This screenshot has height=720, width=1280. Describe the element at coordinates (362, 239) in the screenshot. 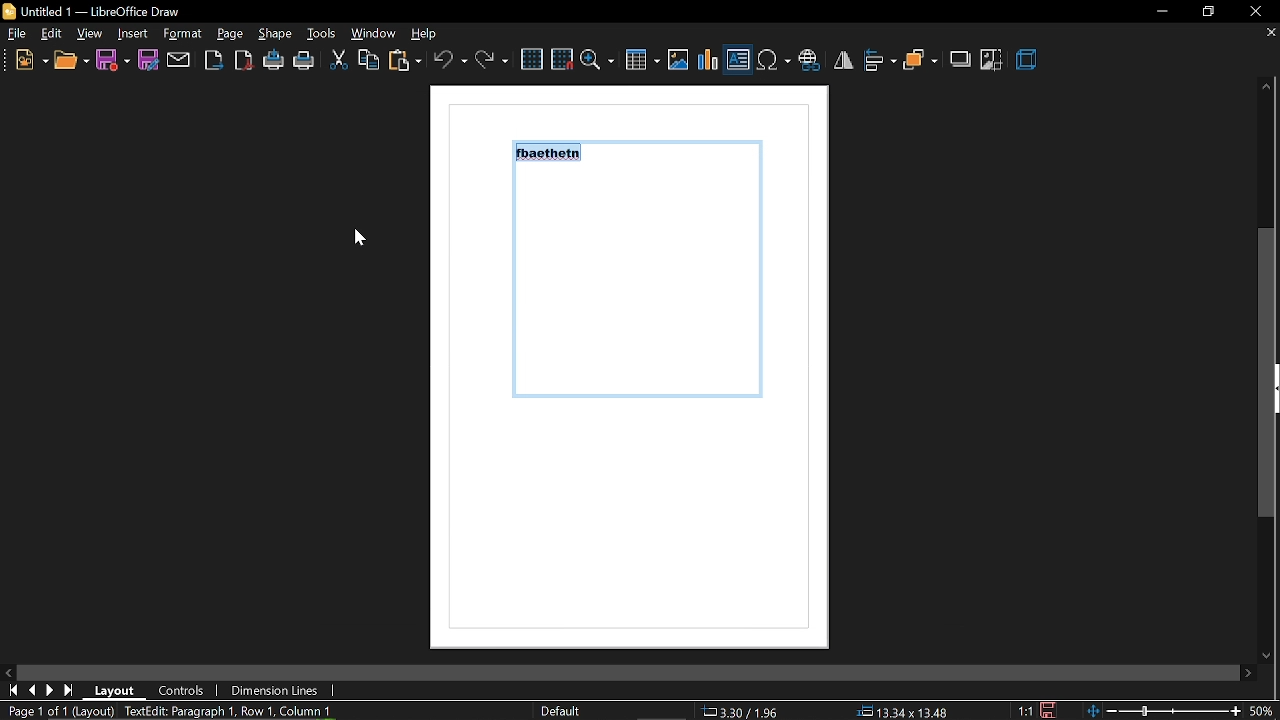

I see `cursor` at that location.